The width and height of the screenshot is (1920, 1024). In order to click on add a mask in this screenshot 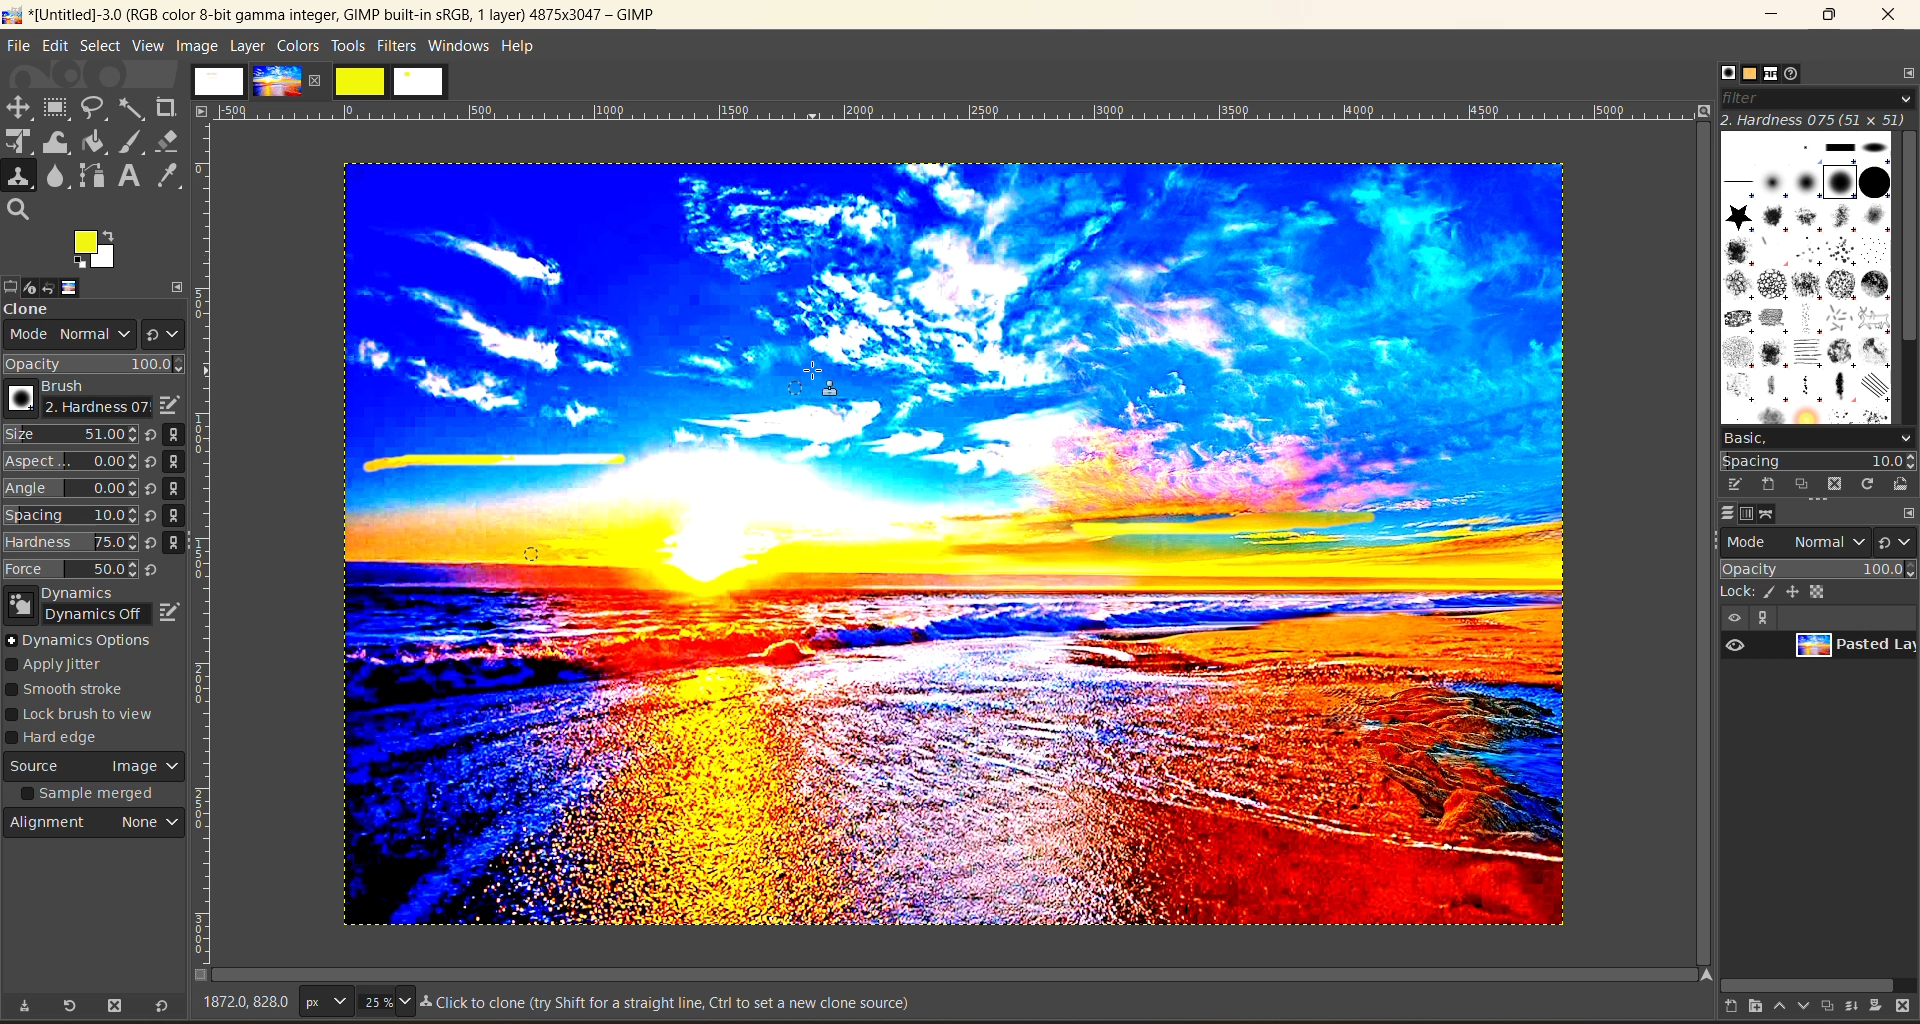, I will do `click(1878, 1007)`.